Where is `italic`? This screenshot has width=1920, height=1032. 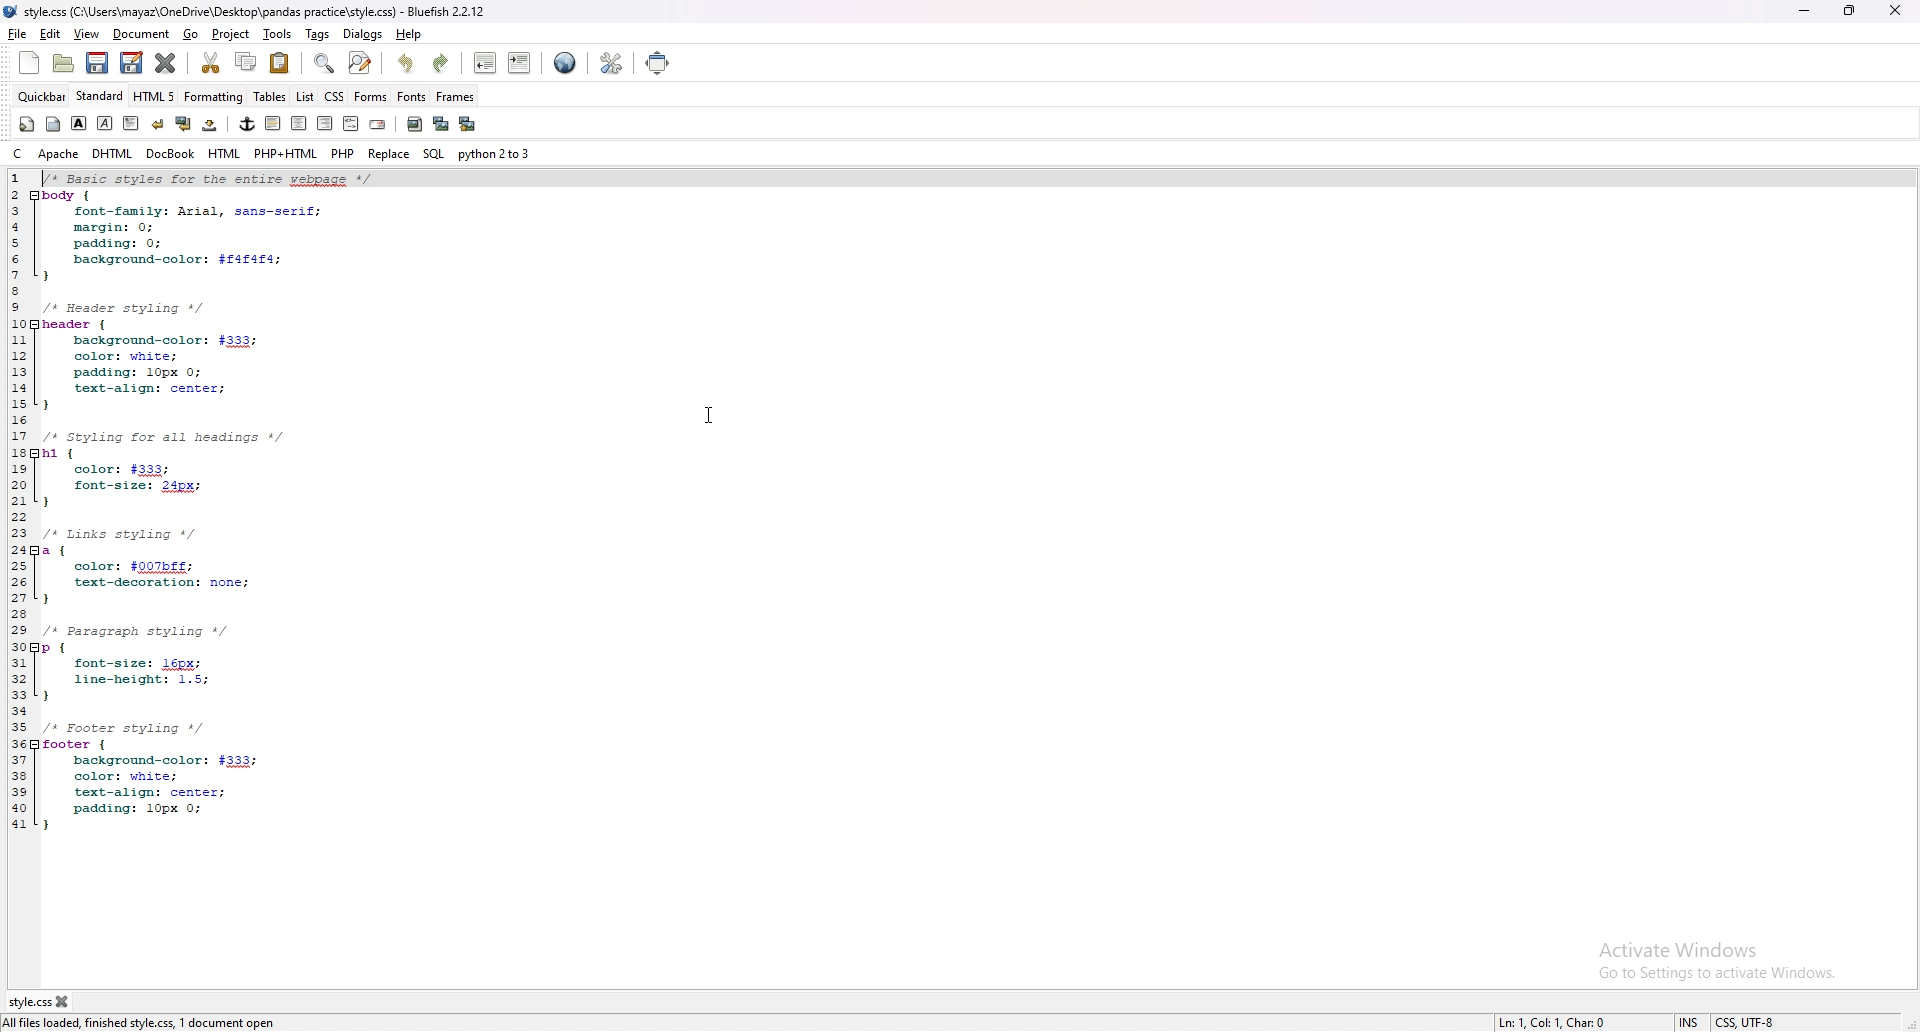
italic is located at coordinates (106, 124).